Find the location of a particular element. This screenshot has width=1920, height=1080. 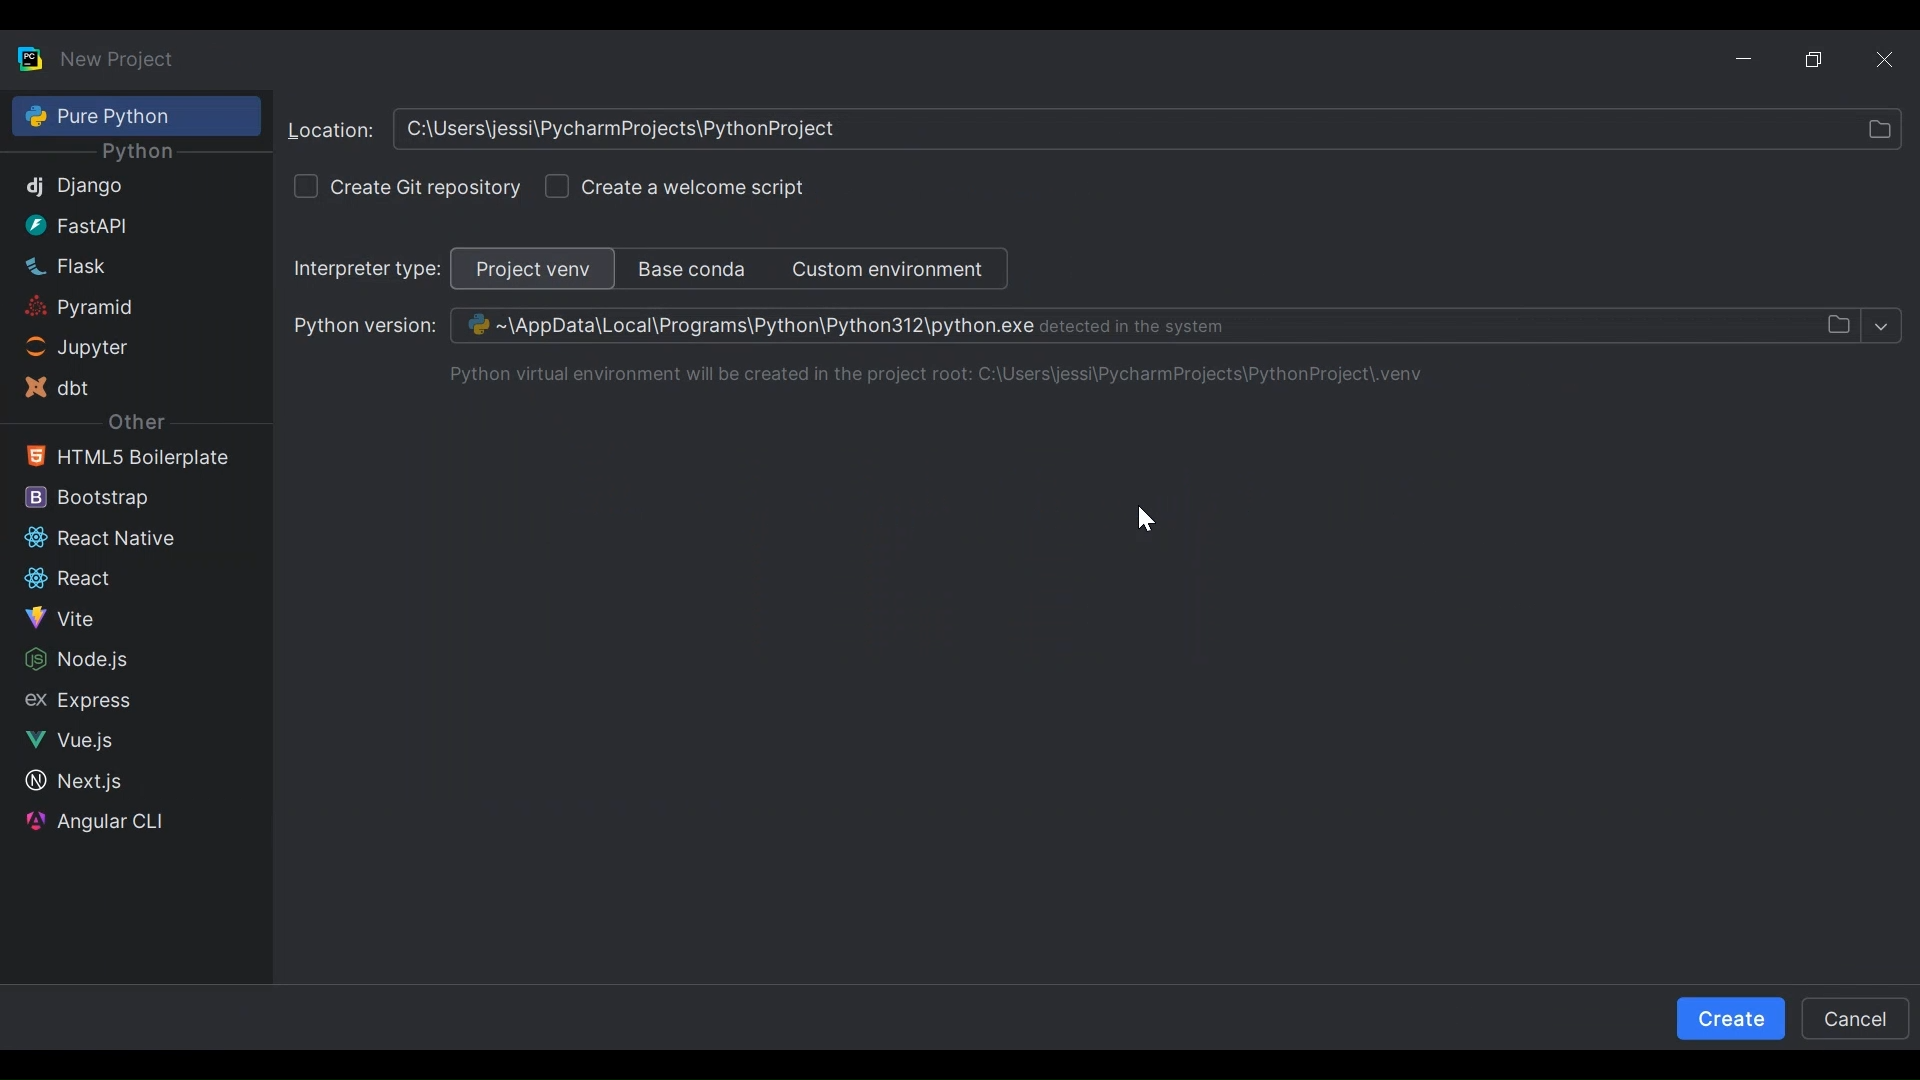

Cancel is located at coordinates (1854, 1019).